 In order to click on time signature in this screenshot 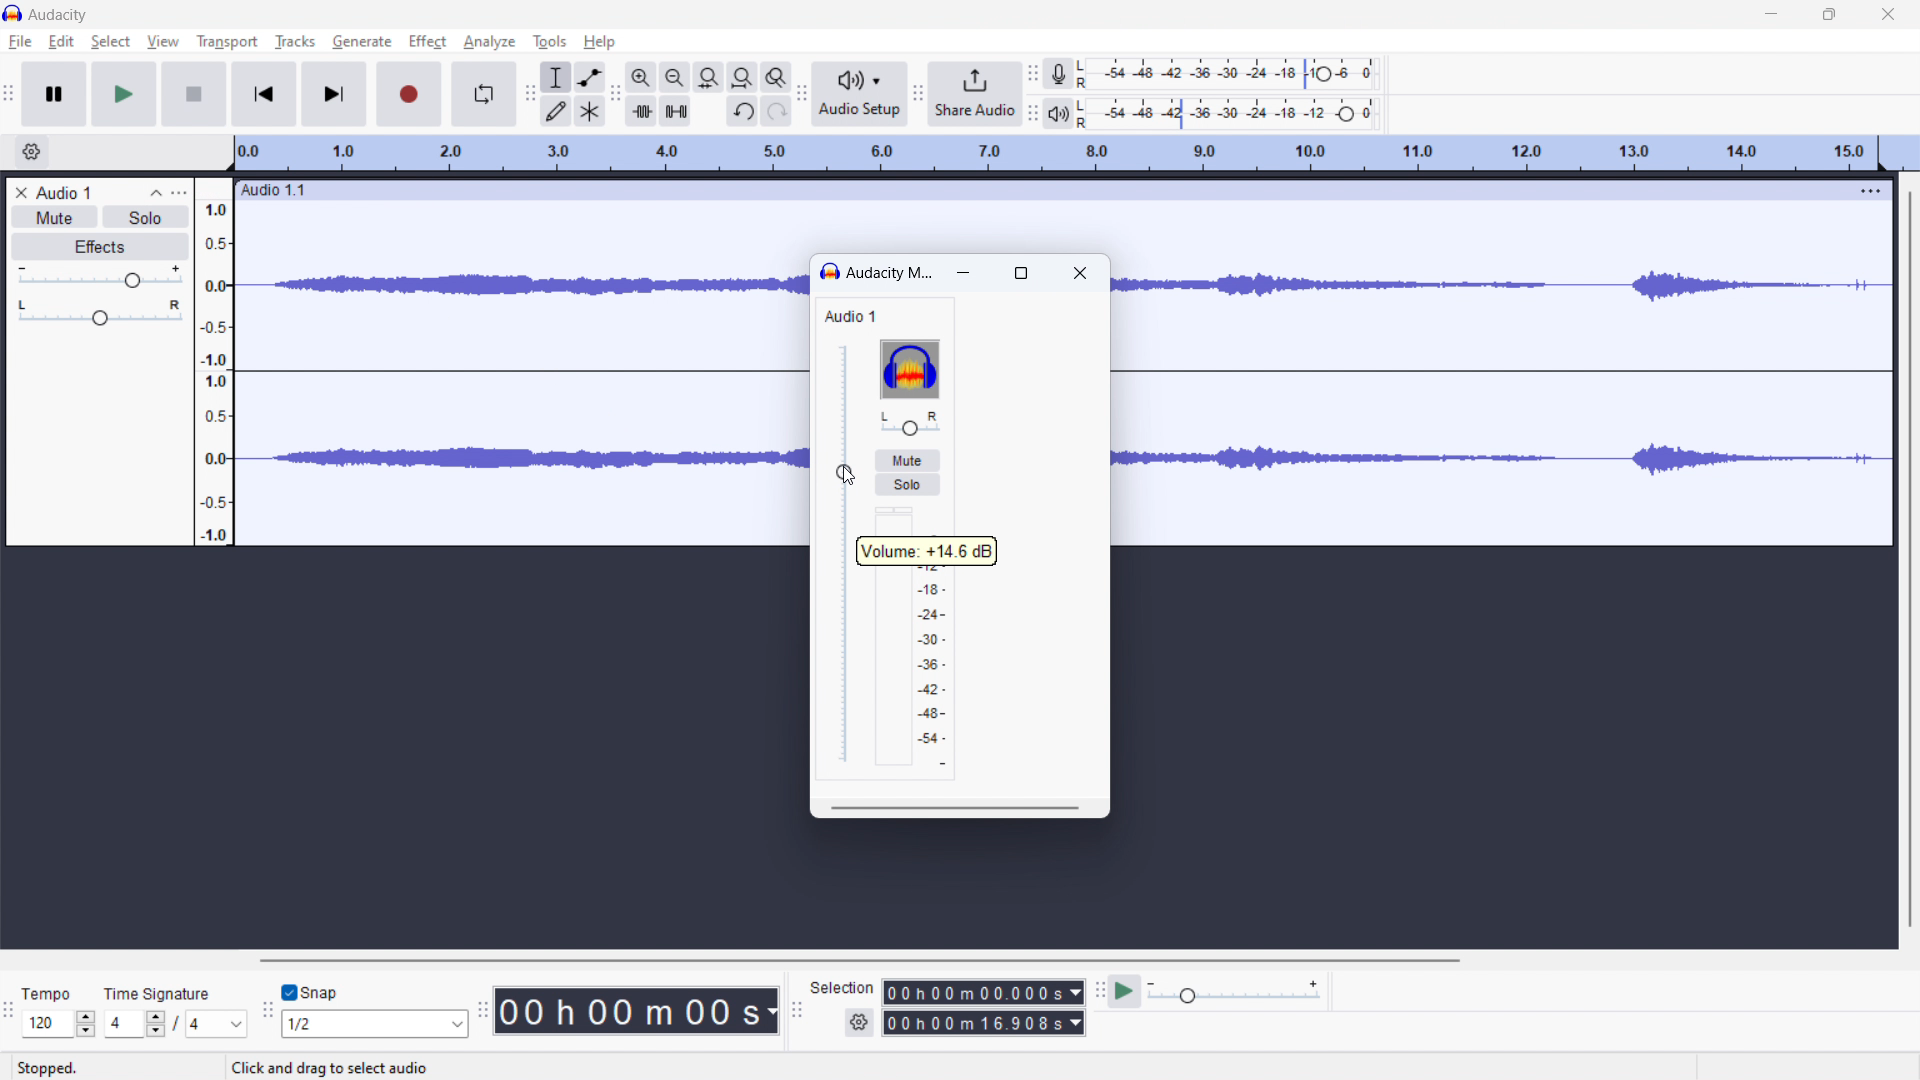, I will do `click(169, 988)`.